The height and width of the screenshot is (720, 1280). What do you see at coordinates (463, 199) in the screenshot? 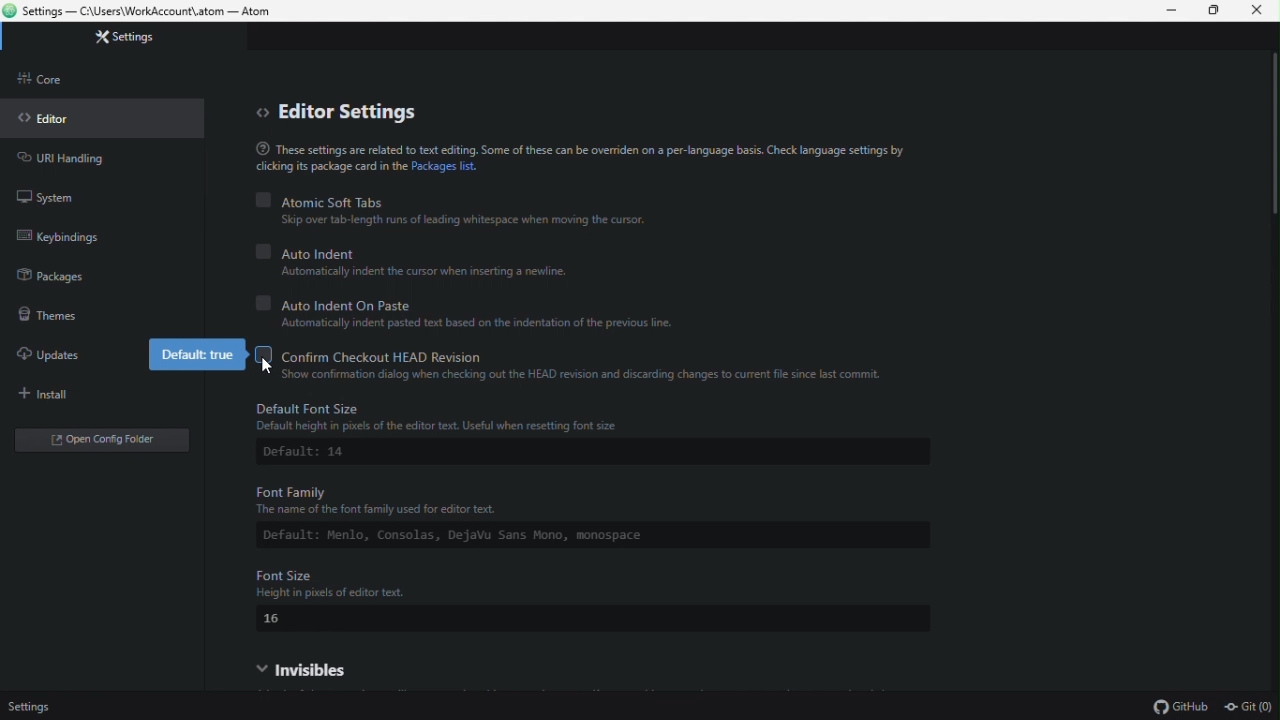
I see `Atomic soft tabs` at bounding box center [463, 199].